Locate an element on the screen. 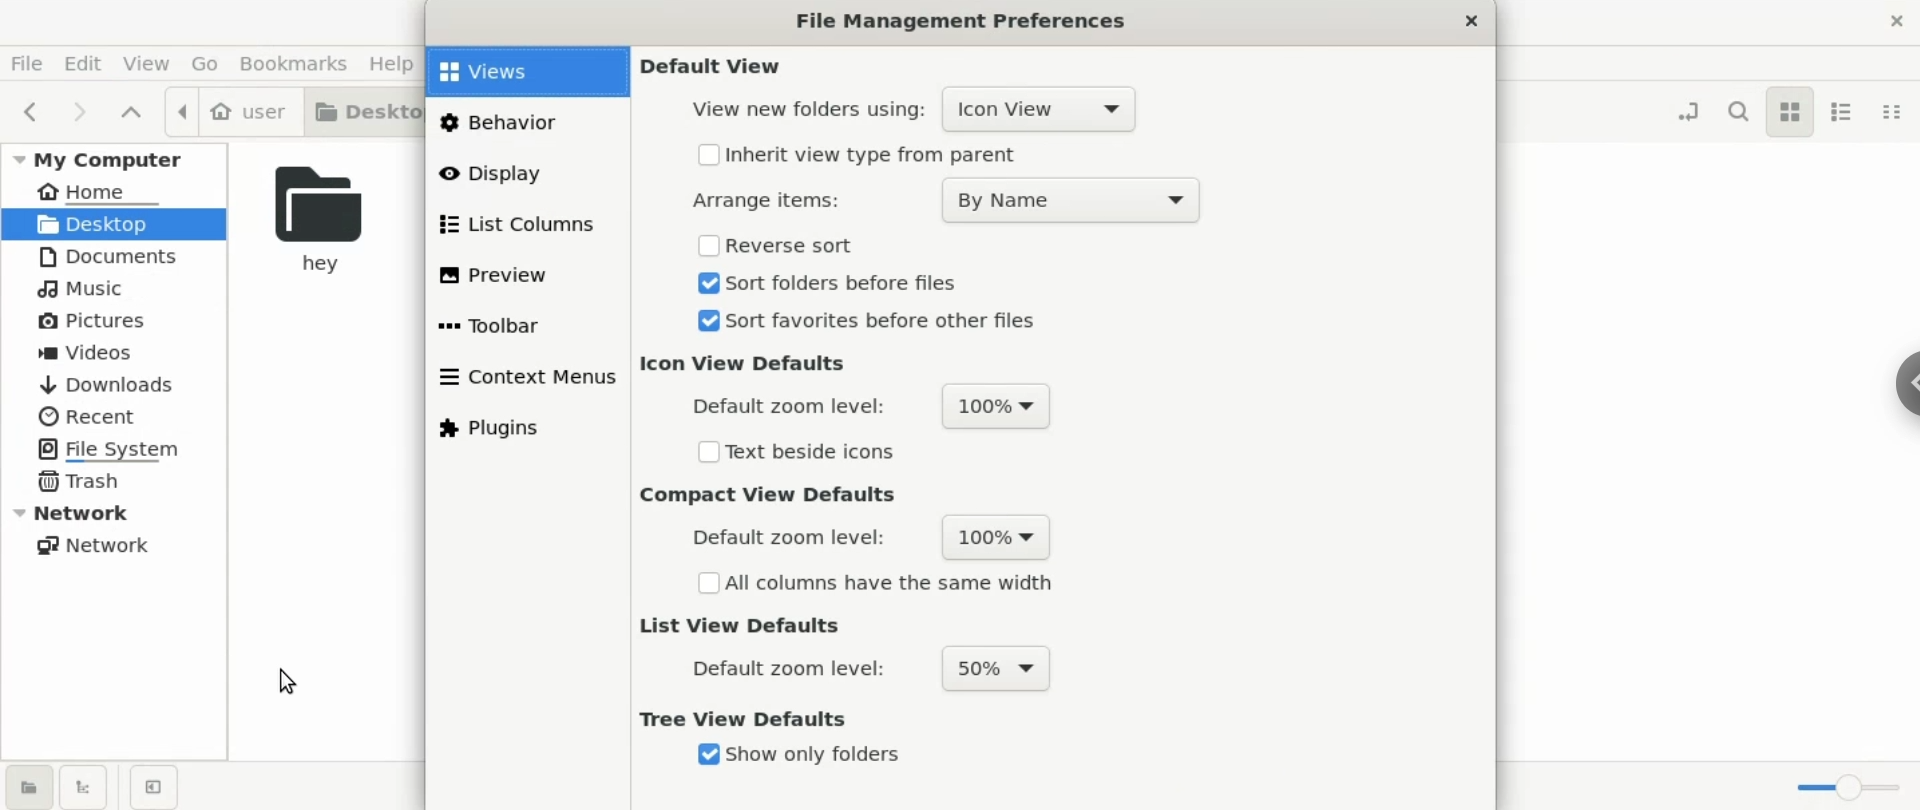 The height and width of the screenshot is (810, 1920). cursor is located at coordinates (287, 684).